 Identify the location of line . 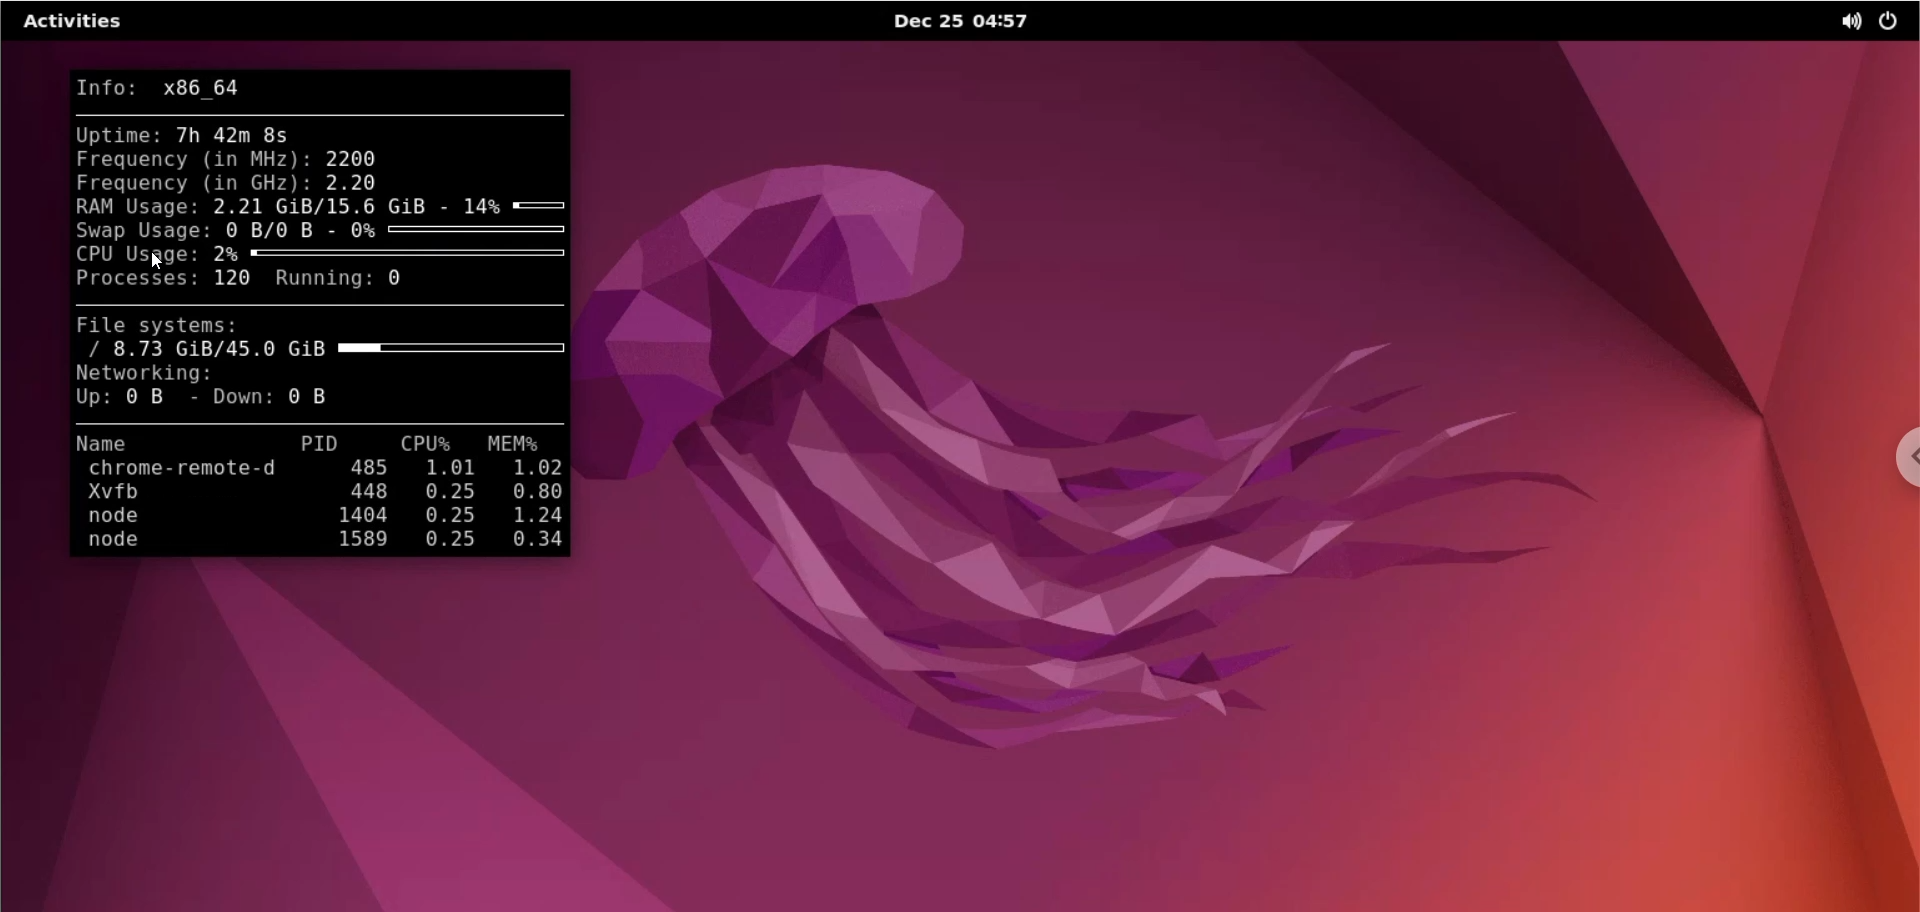
(322, 423).